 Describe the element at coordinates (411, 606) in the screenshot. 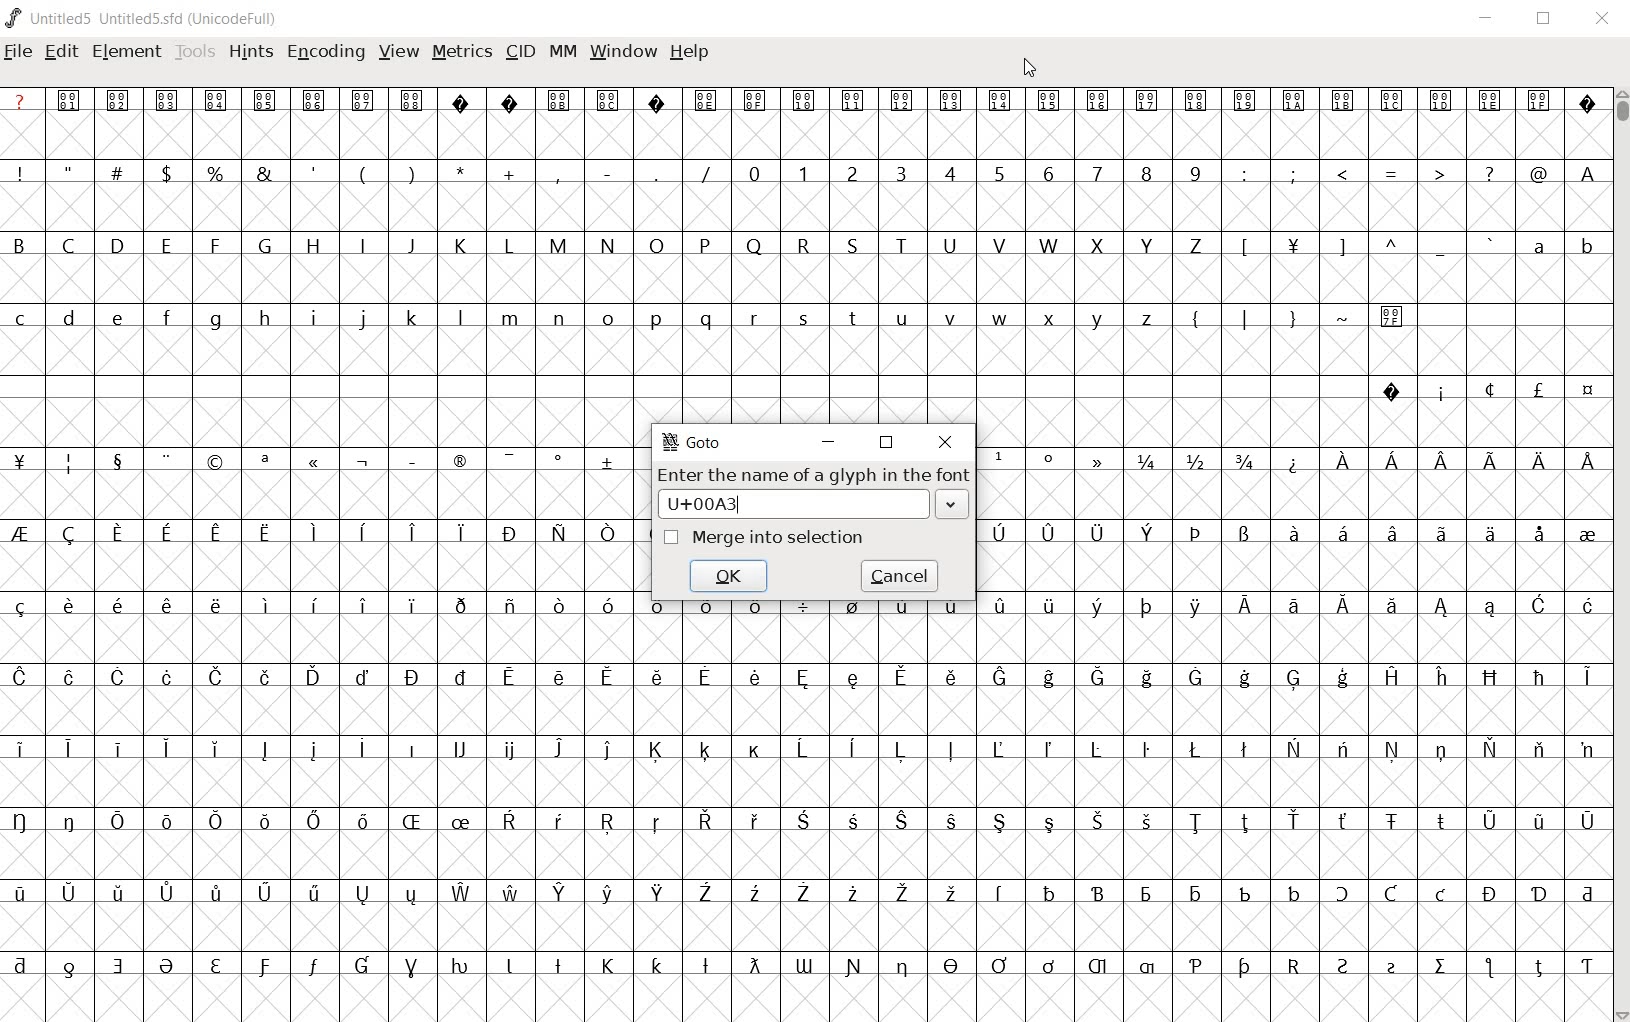

I see `Symbol` at that location.